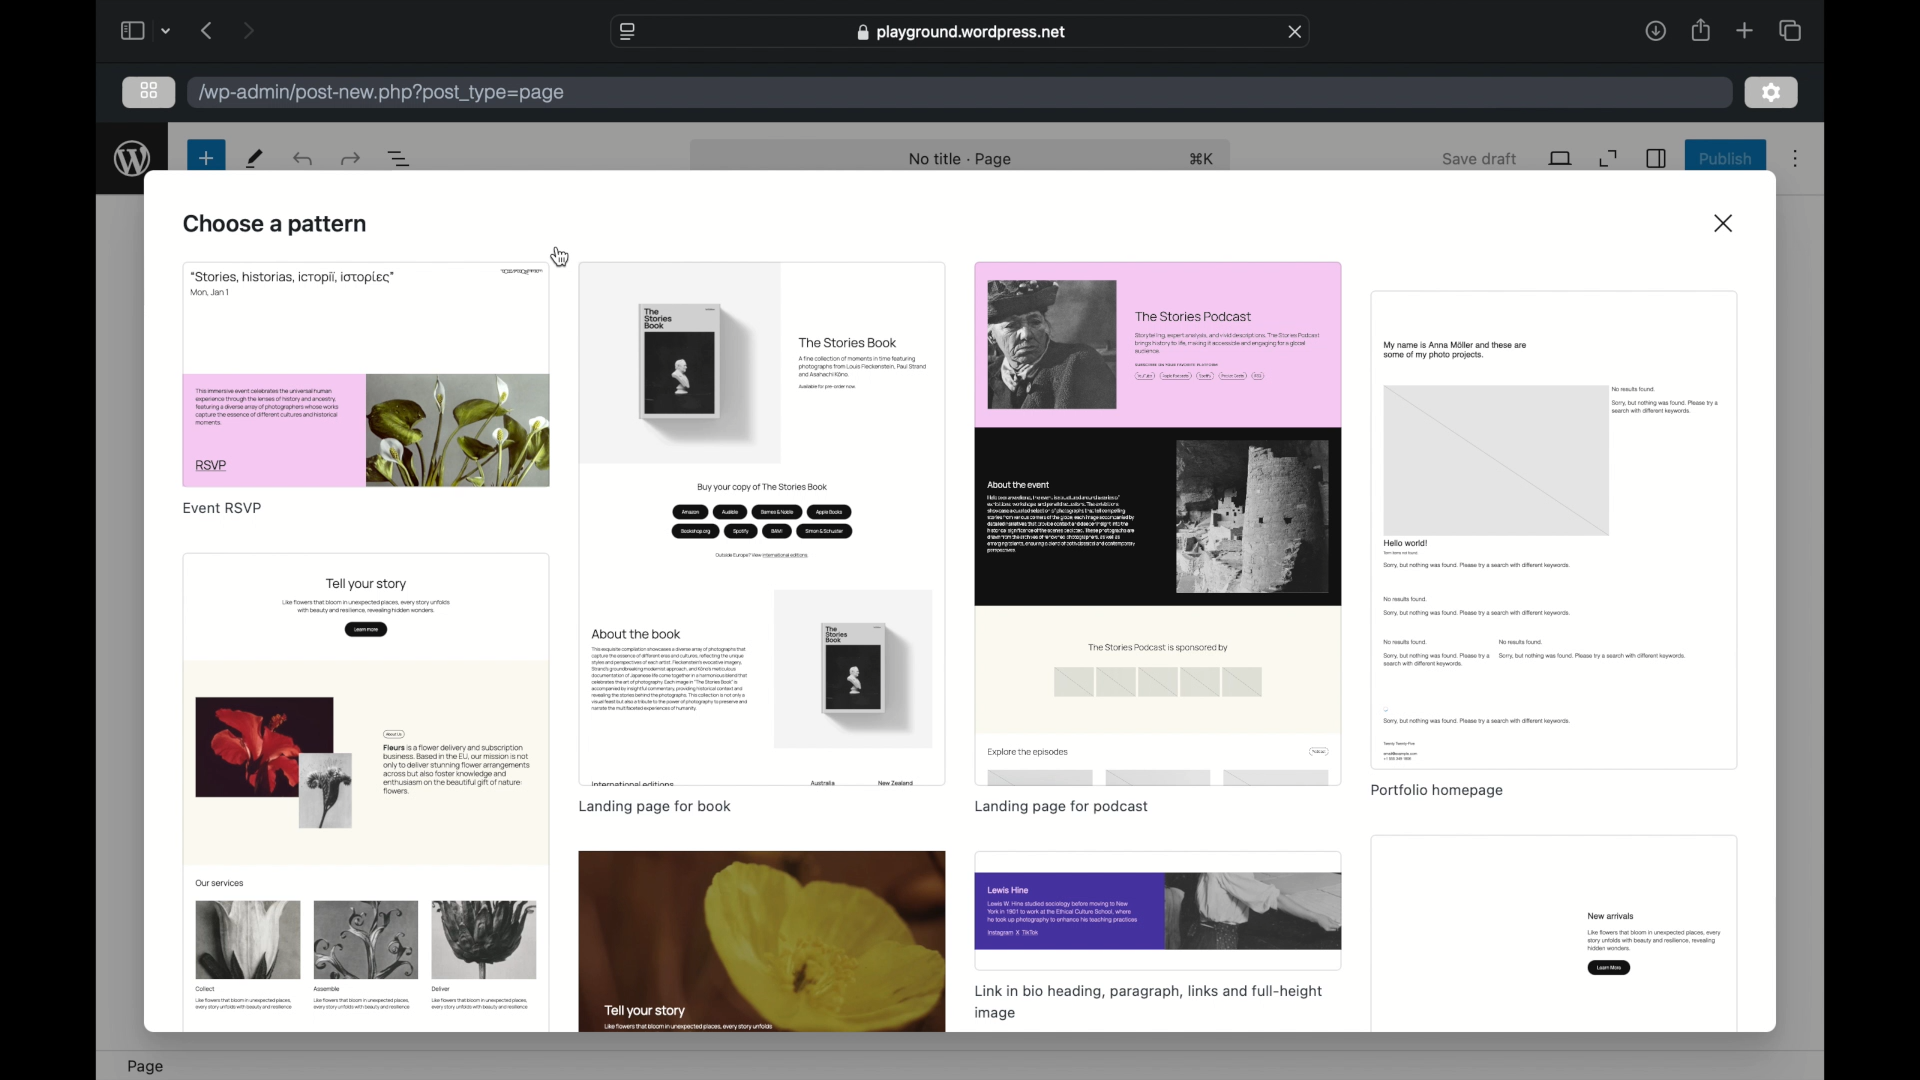  I want to click on template name, so click(1438, 792).